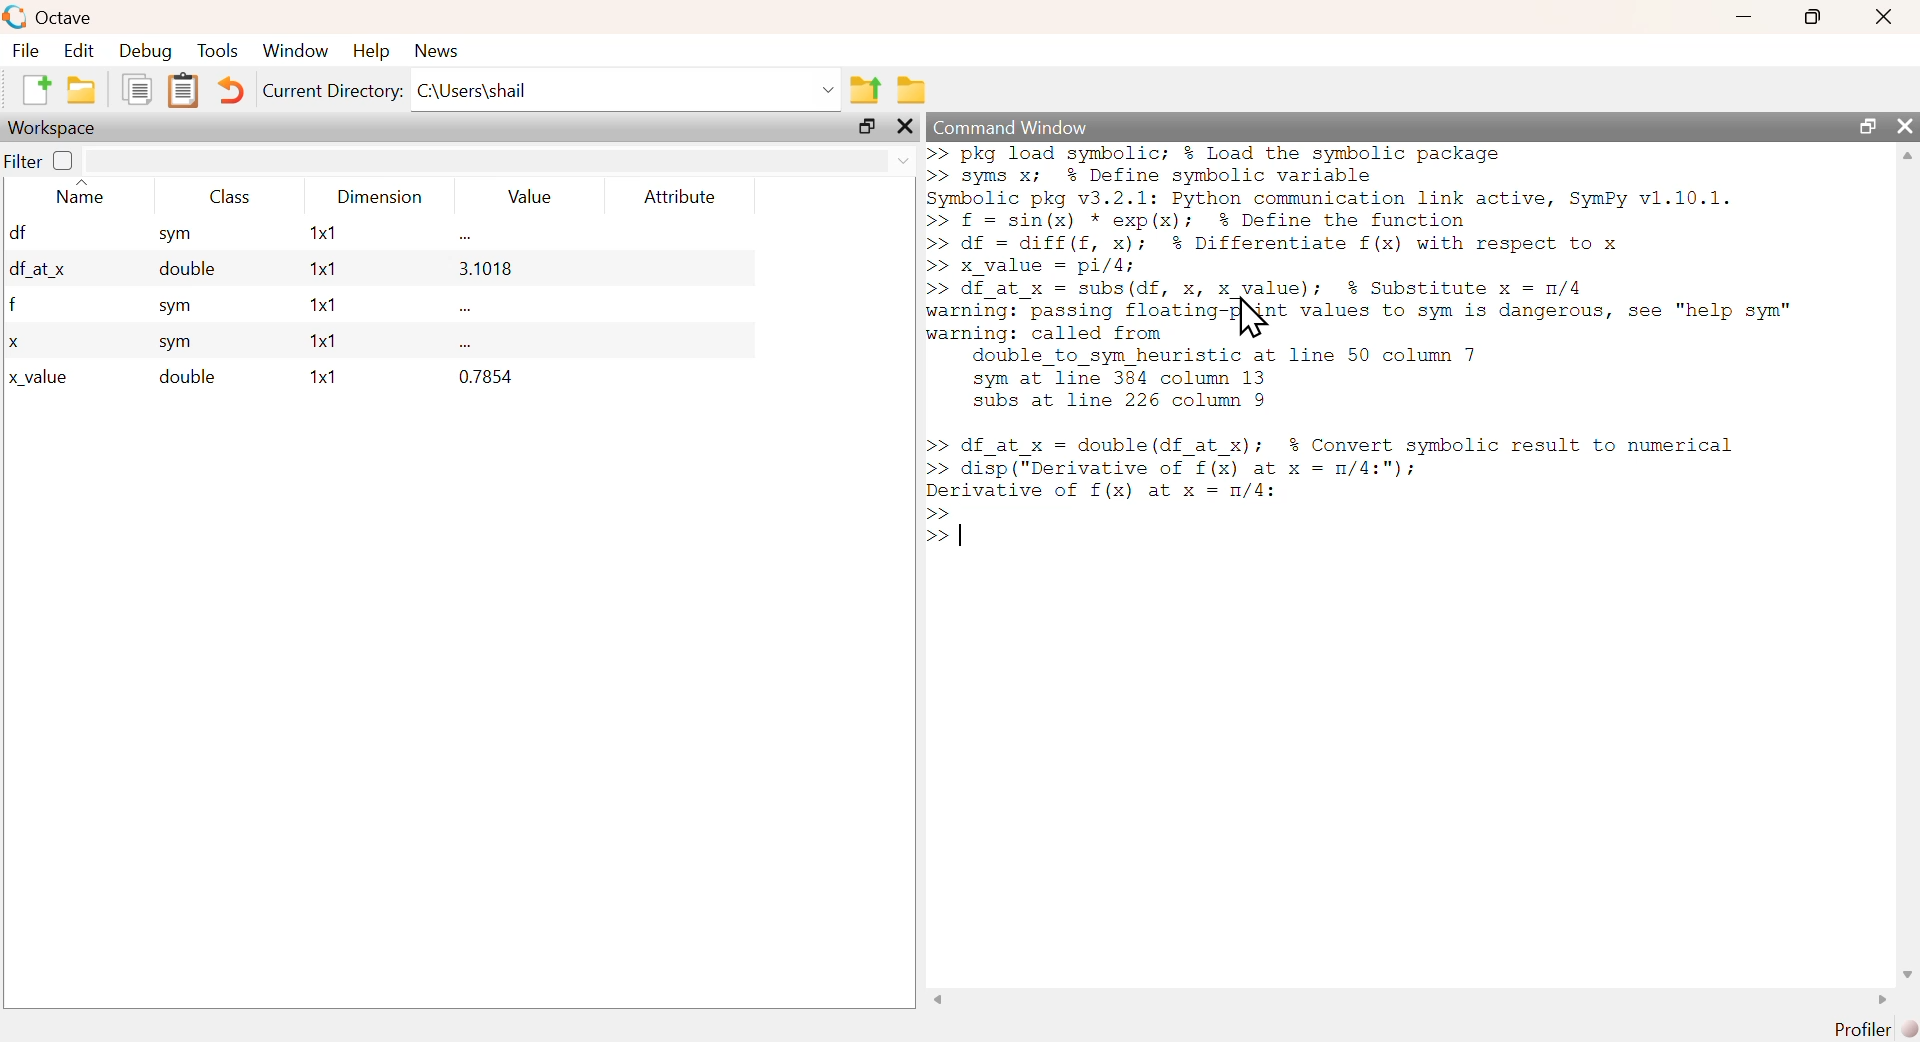 The height and width of the screenshot is (1042, 1920). What do you see at coordinates (903, 126) in the screenshot?
I see `close` at bounding box center [903, 126].